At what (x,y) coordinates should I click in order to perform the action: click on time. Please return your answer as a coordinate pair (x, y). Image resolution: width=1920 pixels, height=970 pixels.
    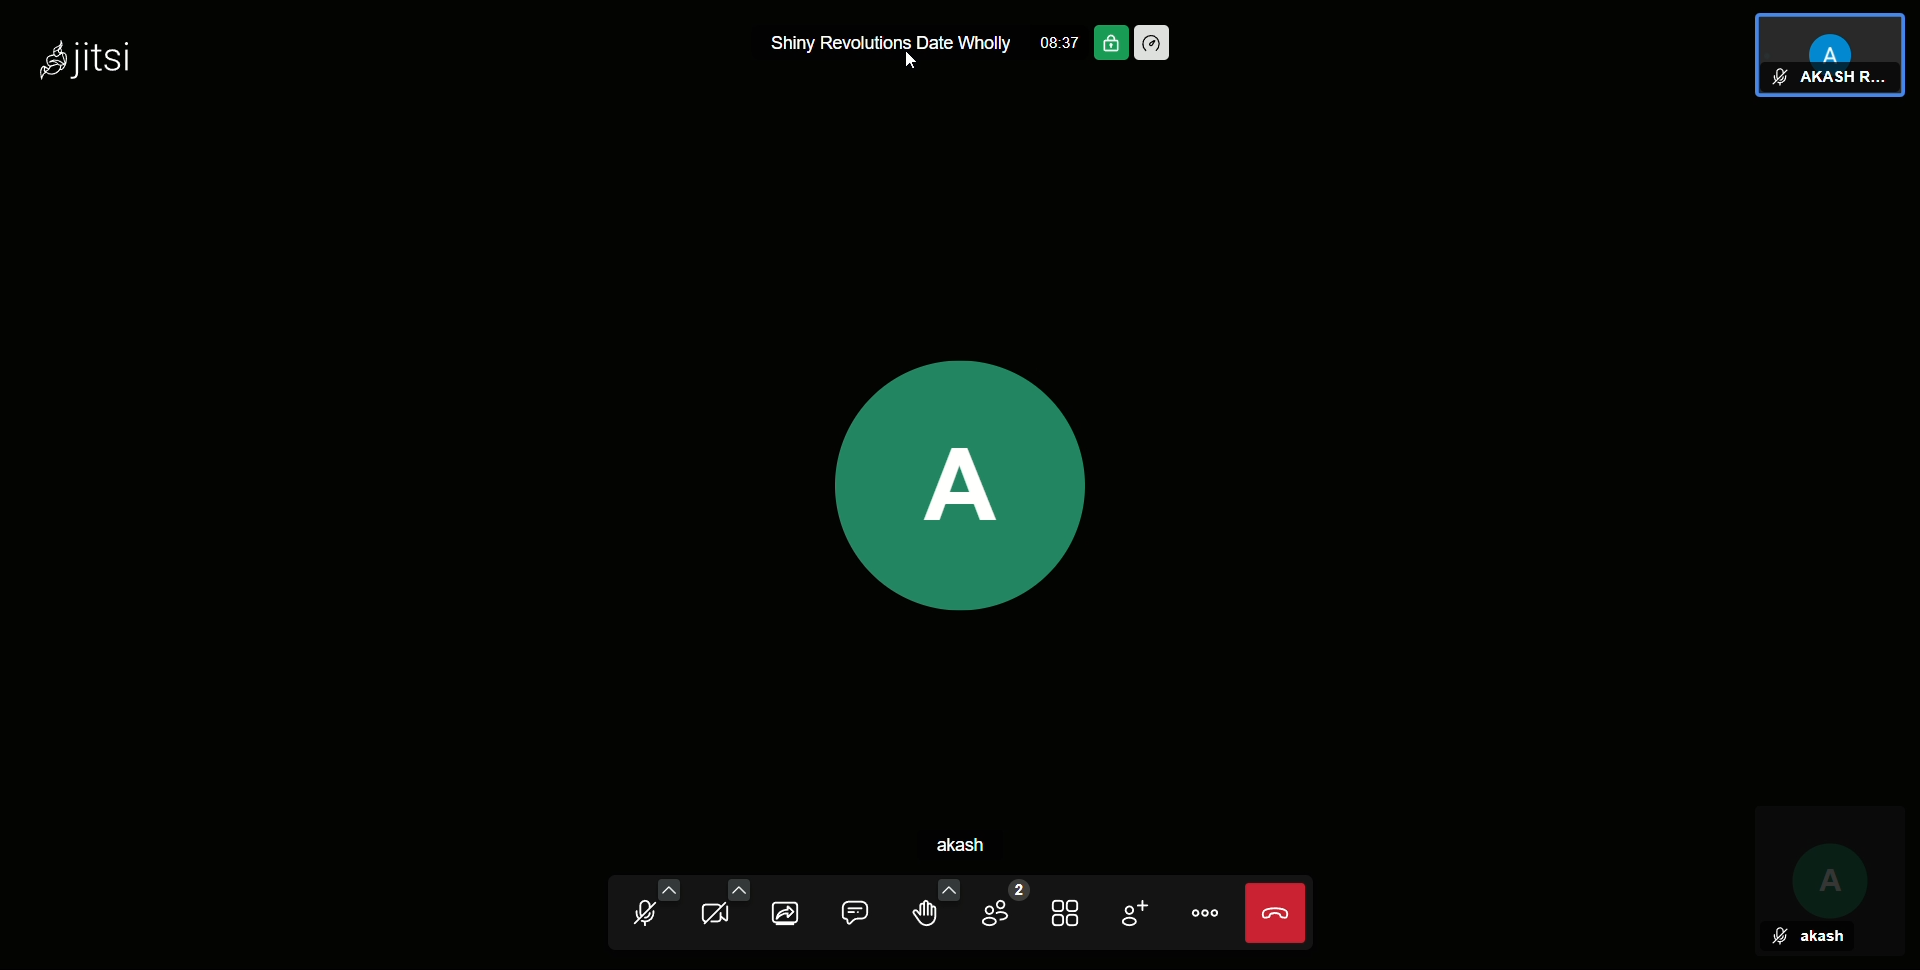
    Looking at the image, I should click on (1059, 40).